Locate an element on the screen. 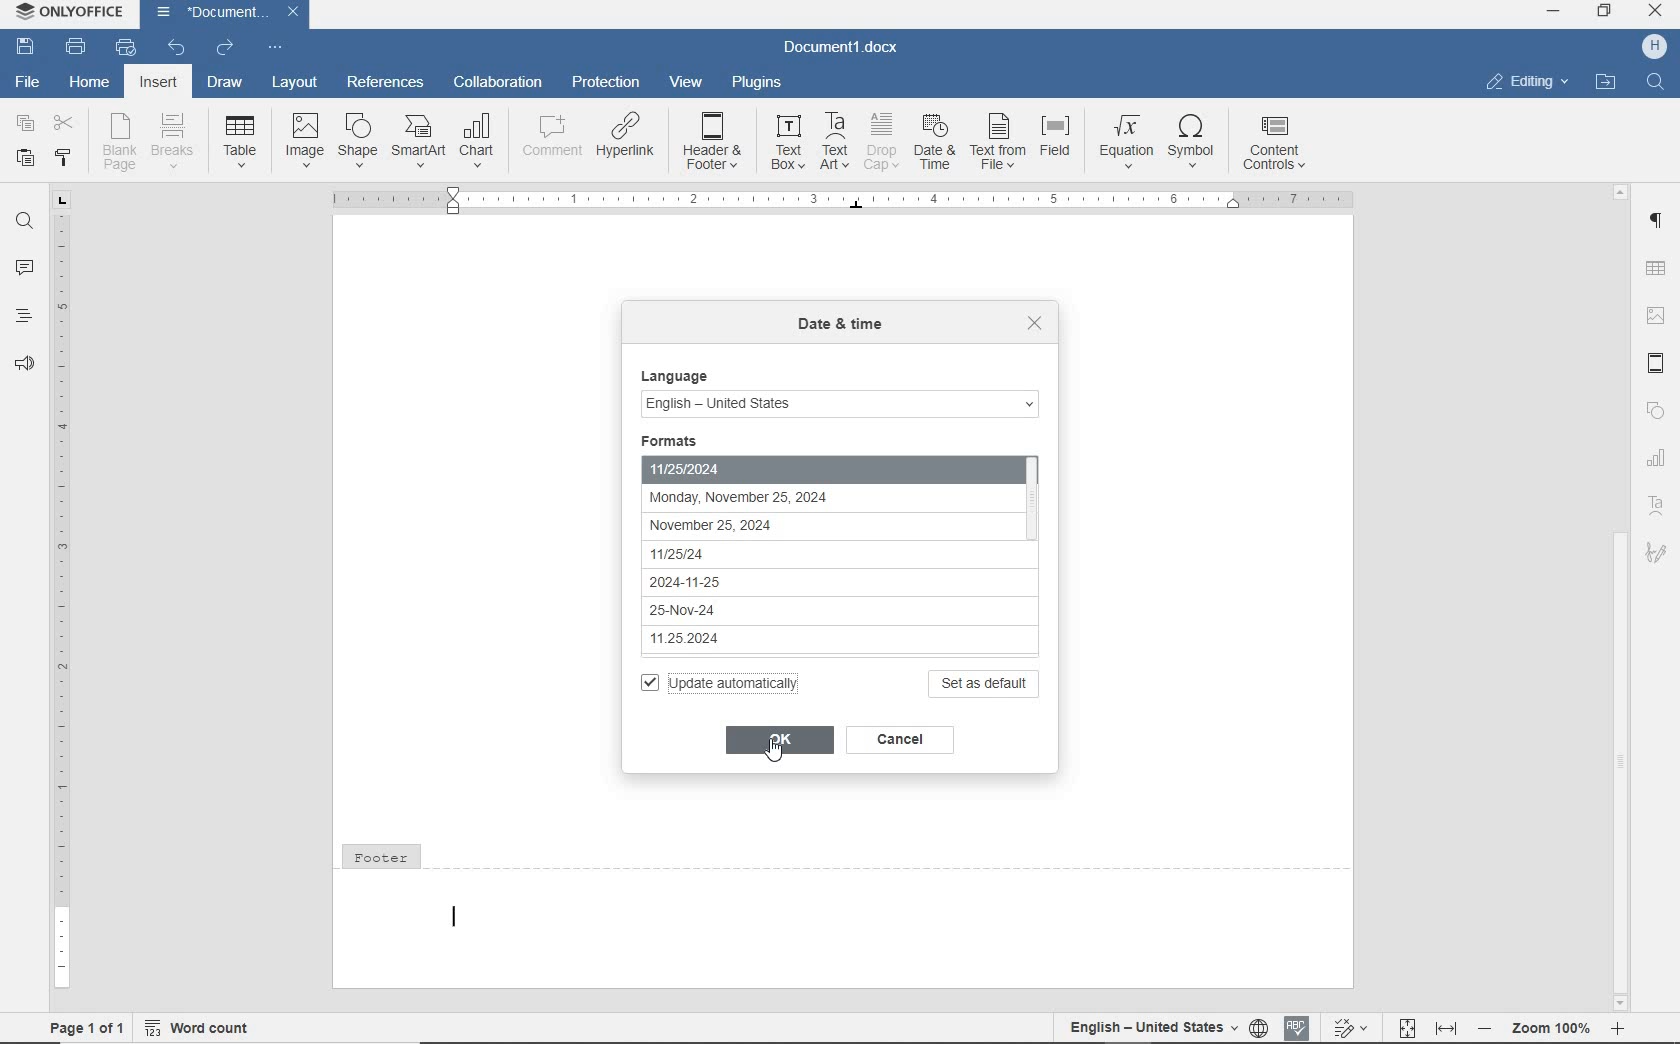  date & time is located at coordinates (936, 143).